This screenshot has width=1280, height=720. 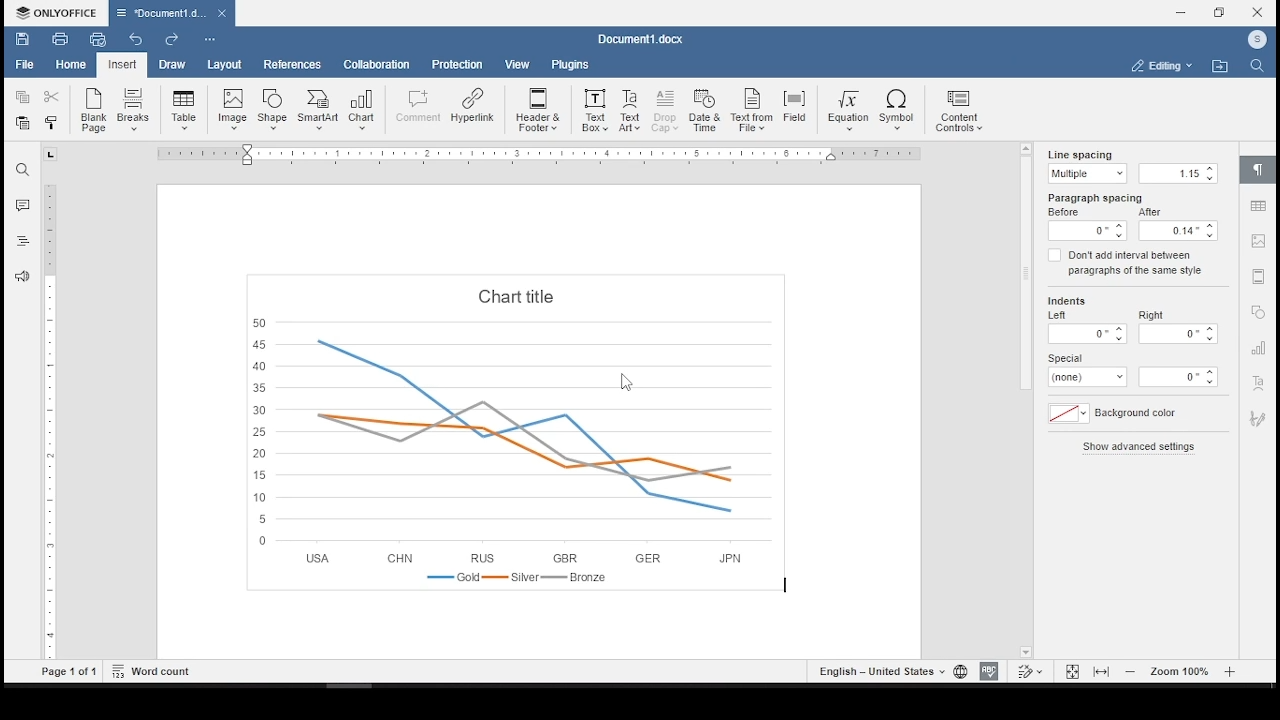 I want to click on show advanced settings, so click(x=1141, y=449).